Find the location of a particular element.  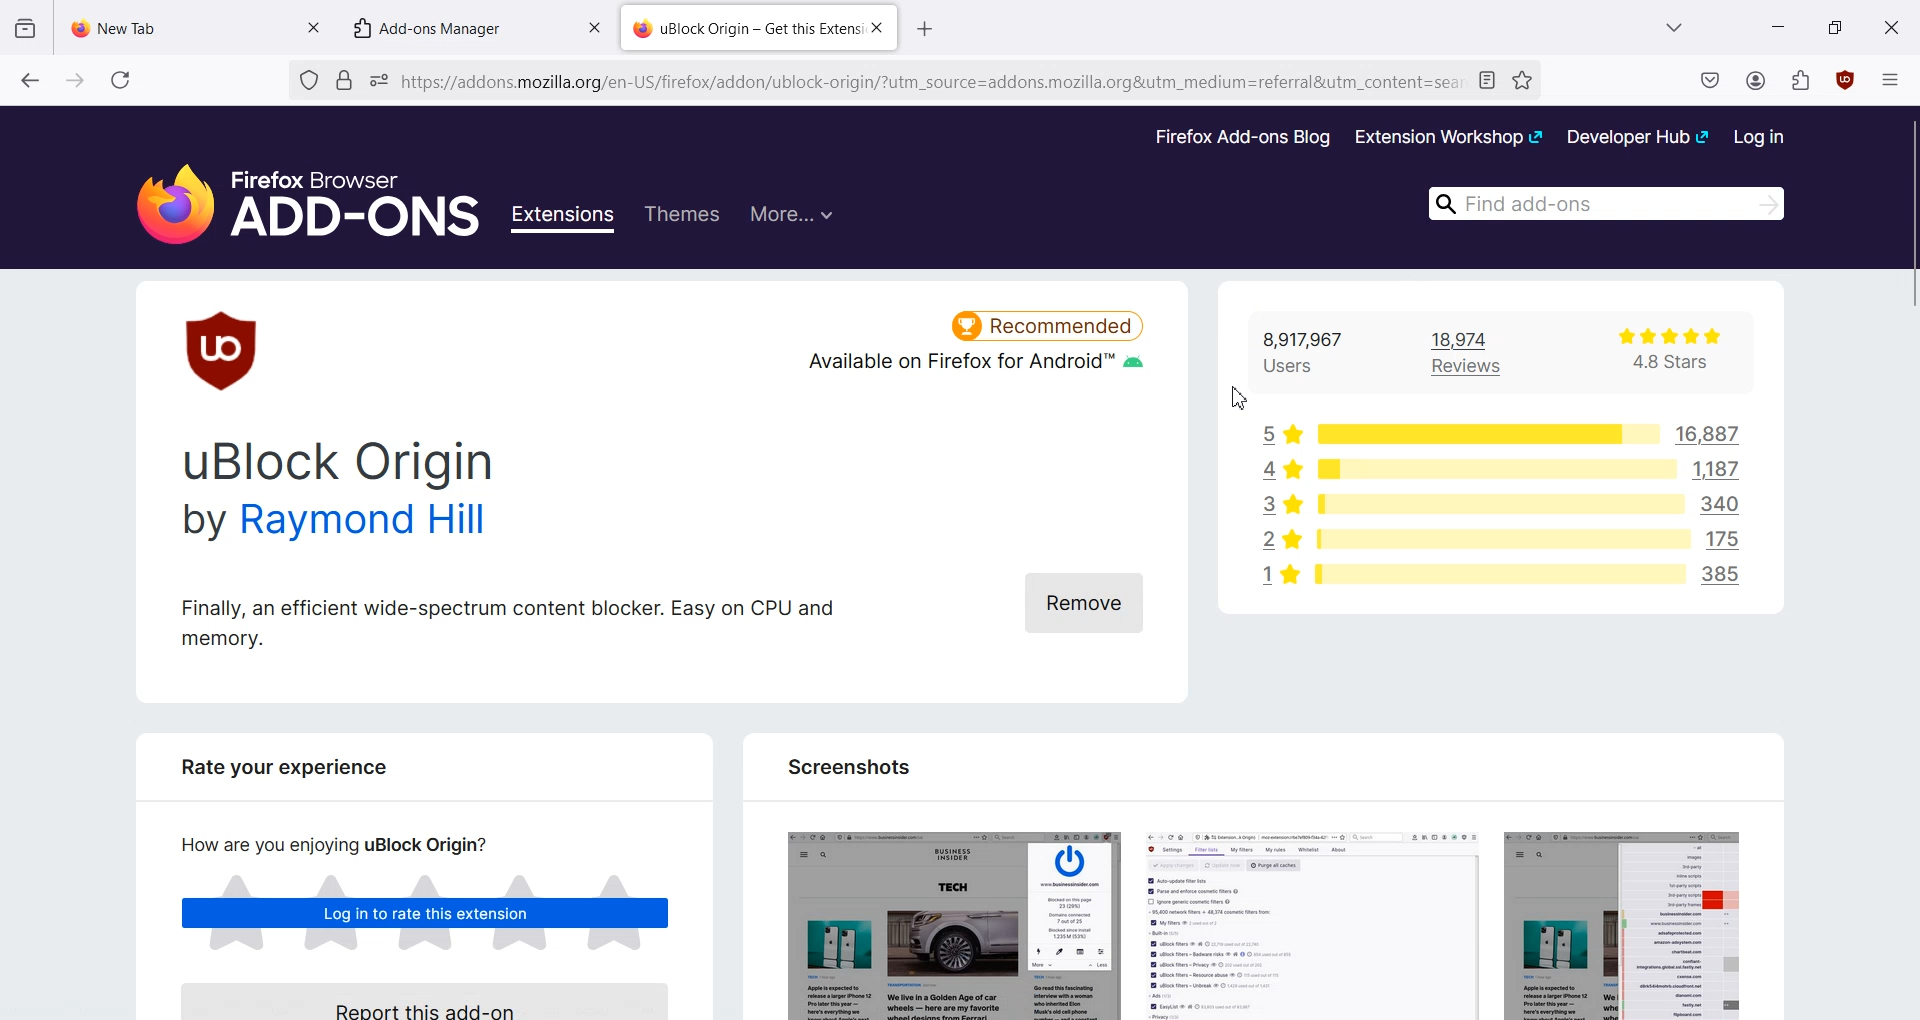

find add-ons is located at coordinates (1599, 201).